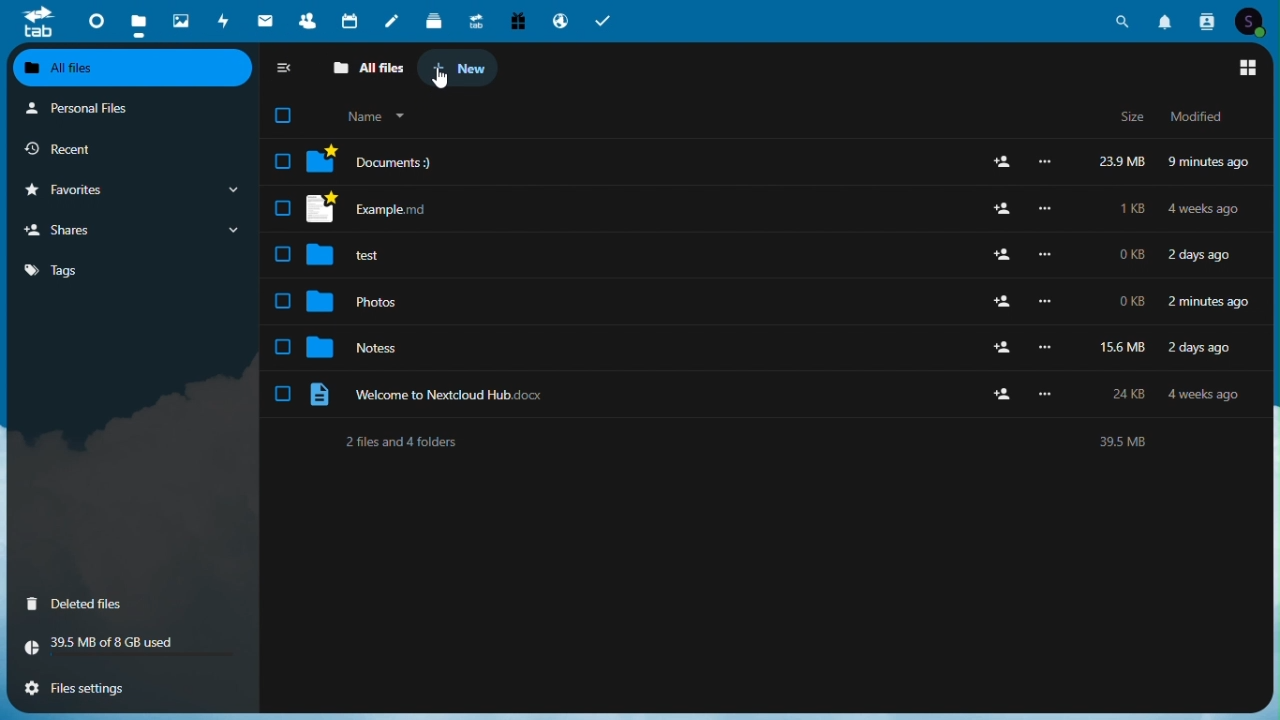 This screenshot has height=720, width=1280. I want to click on notifications, so click(1169, 19).